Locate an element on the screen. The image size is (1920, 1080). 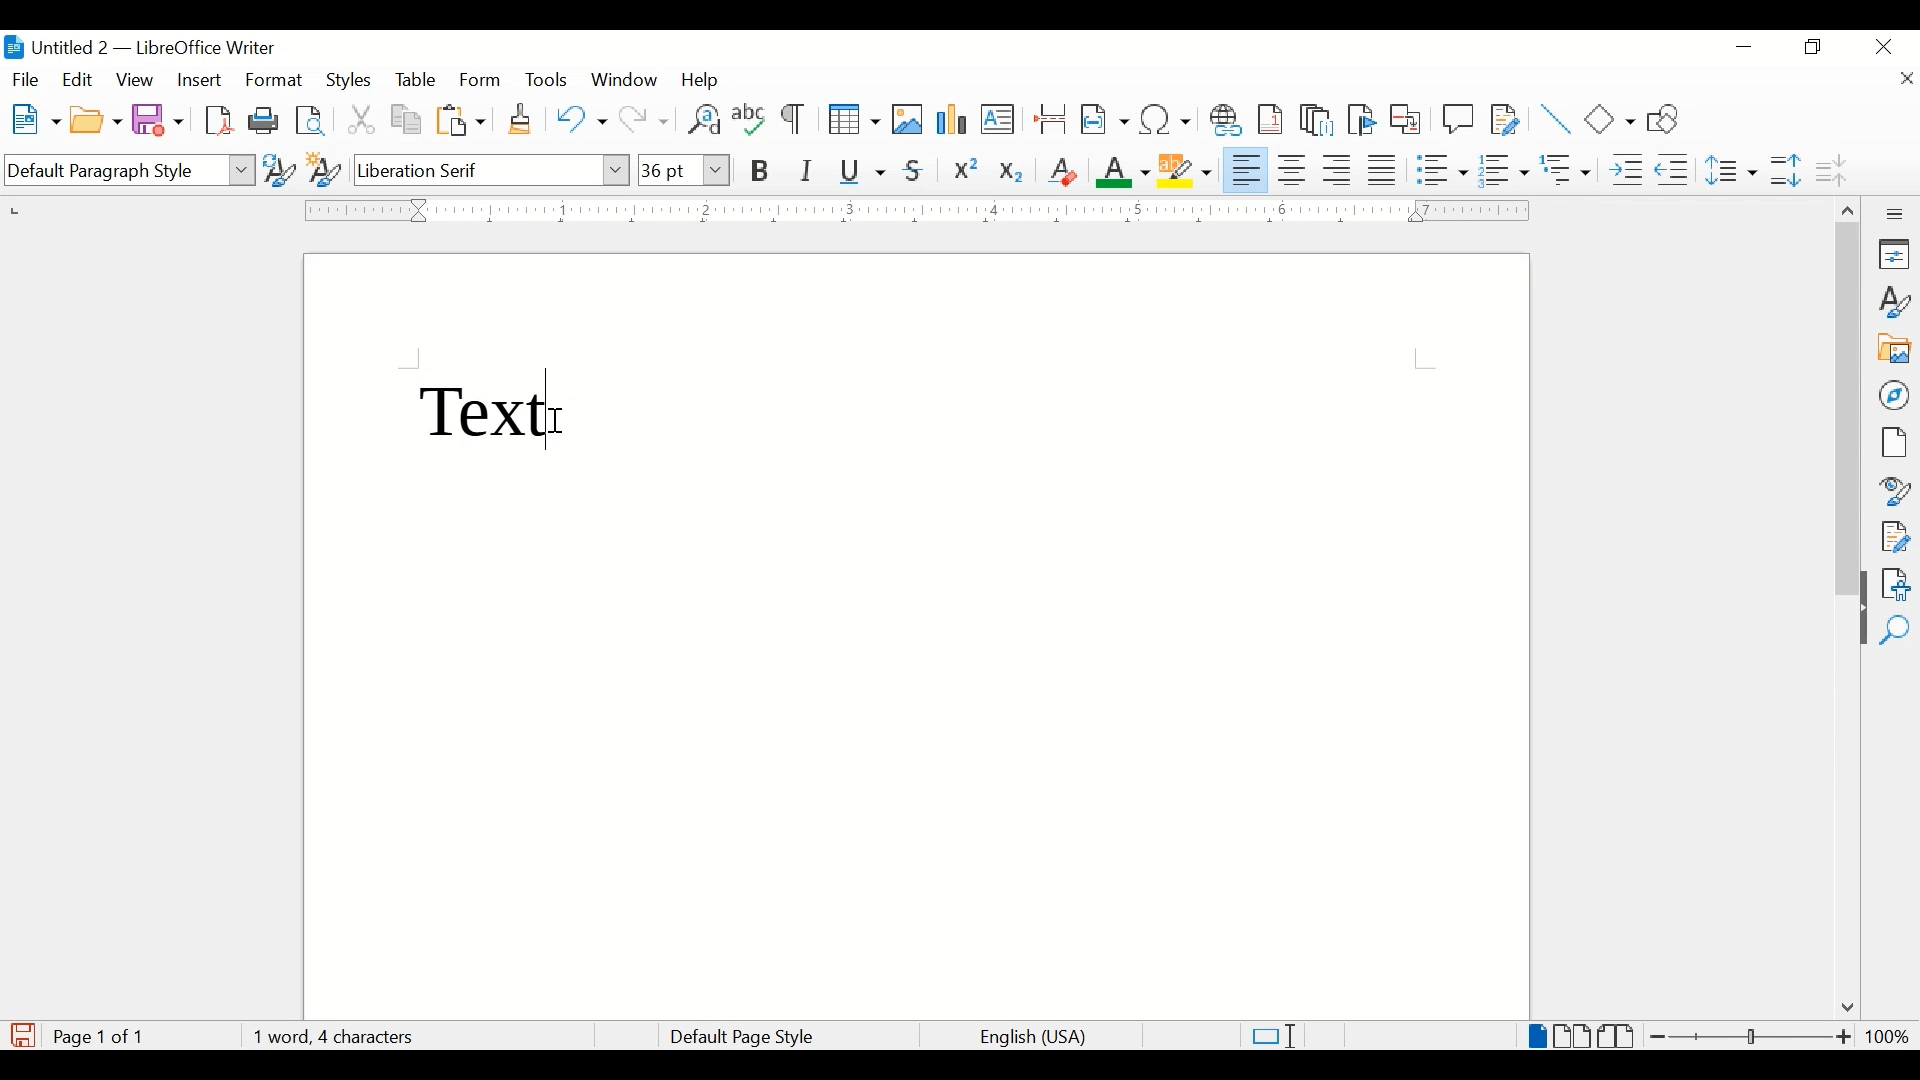
font color is located at coordinates (1124, 171).